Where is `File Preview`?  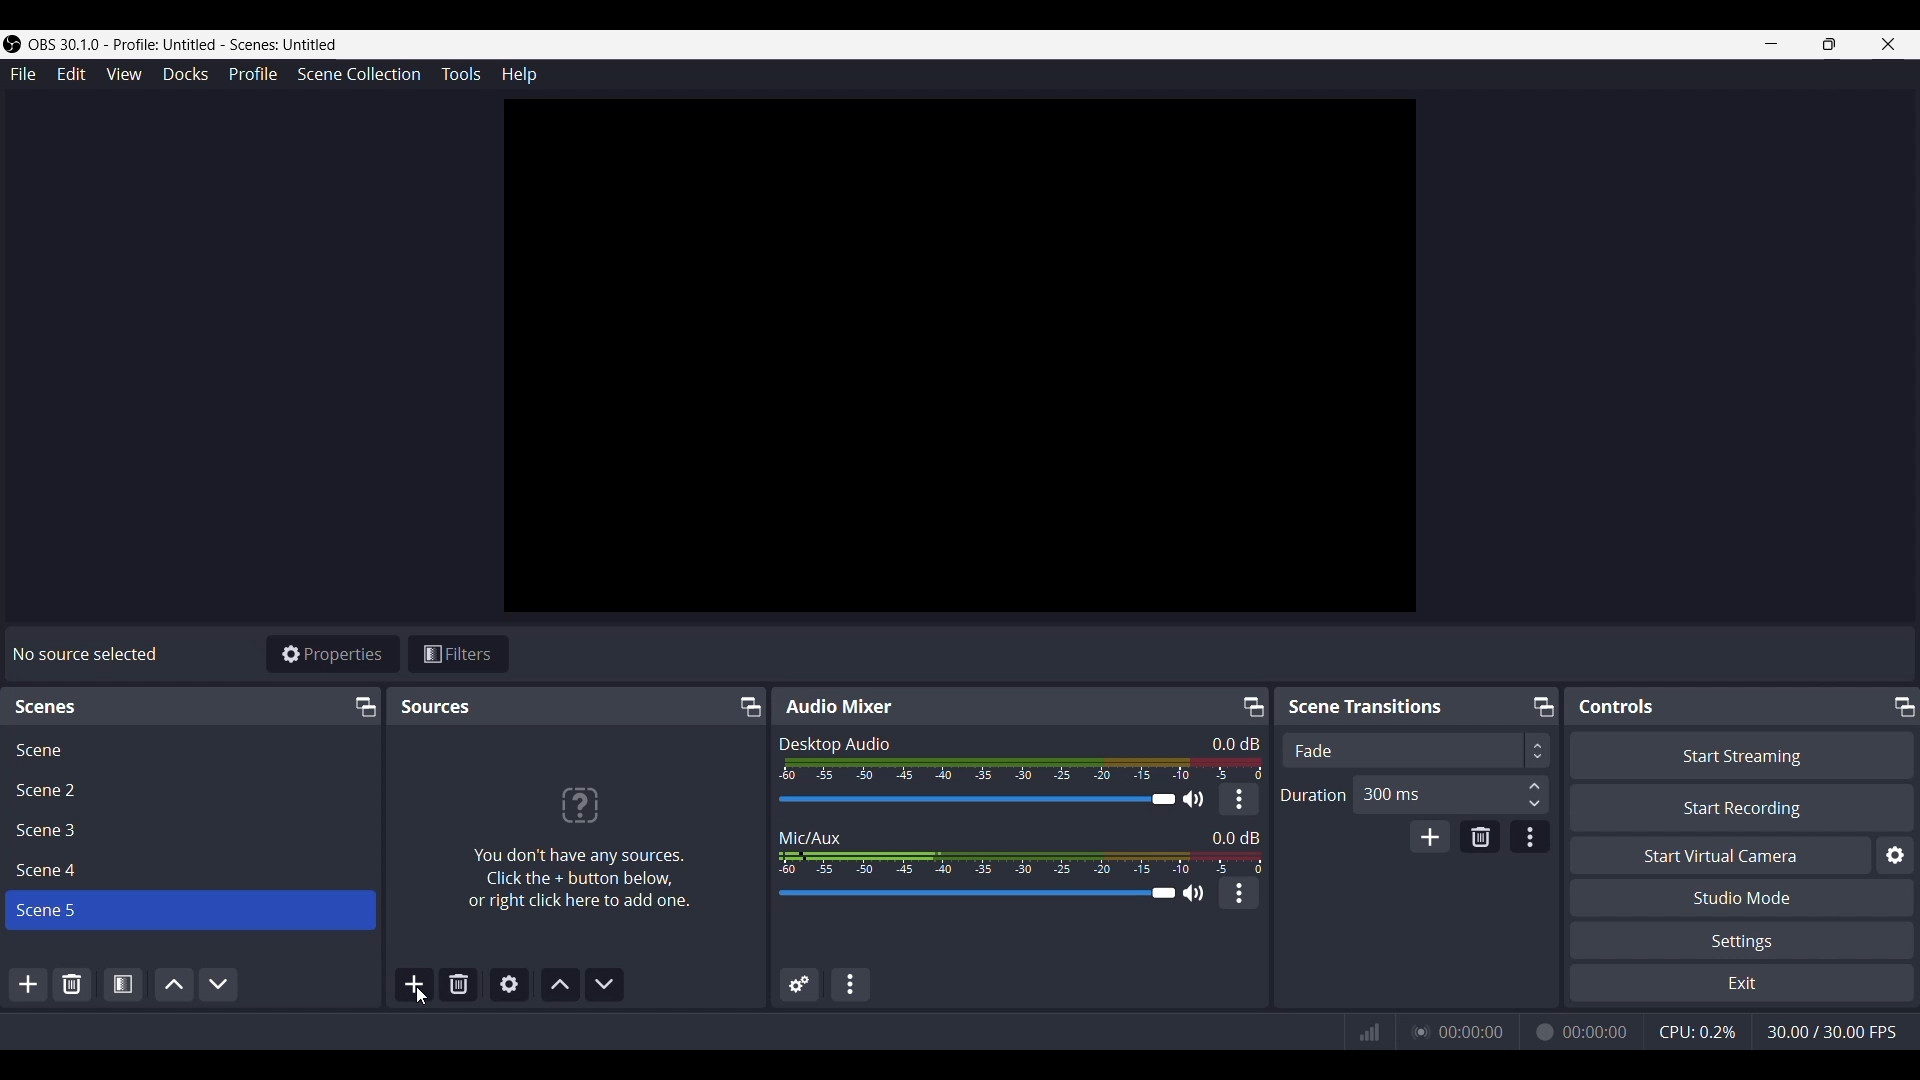
File Preview is located at coordinates (957, 352).